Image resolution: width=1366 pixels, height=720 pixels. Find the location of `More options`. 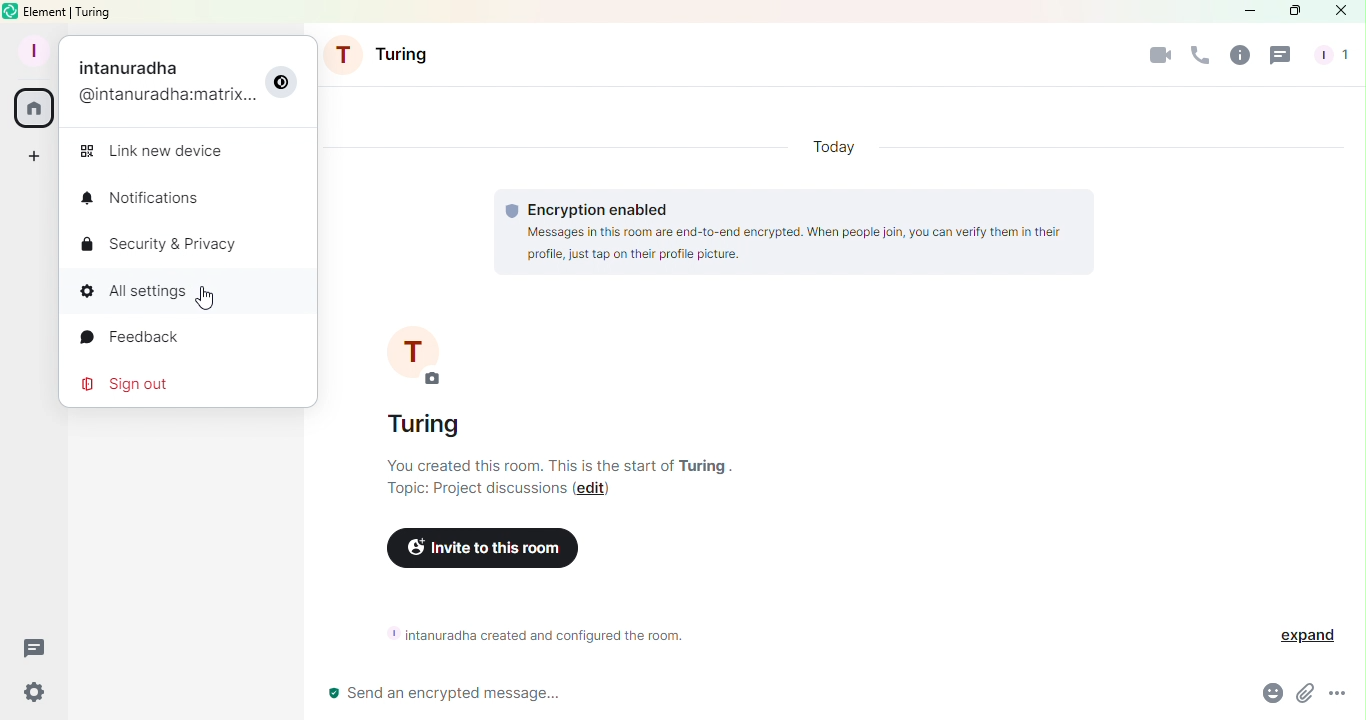

More options is located at coordinates (1340, 695).